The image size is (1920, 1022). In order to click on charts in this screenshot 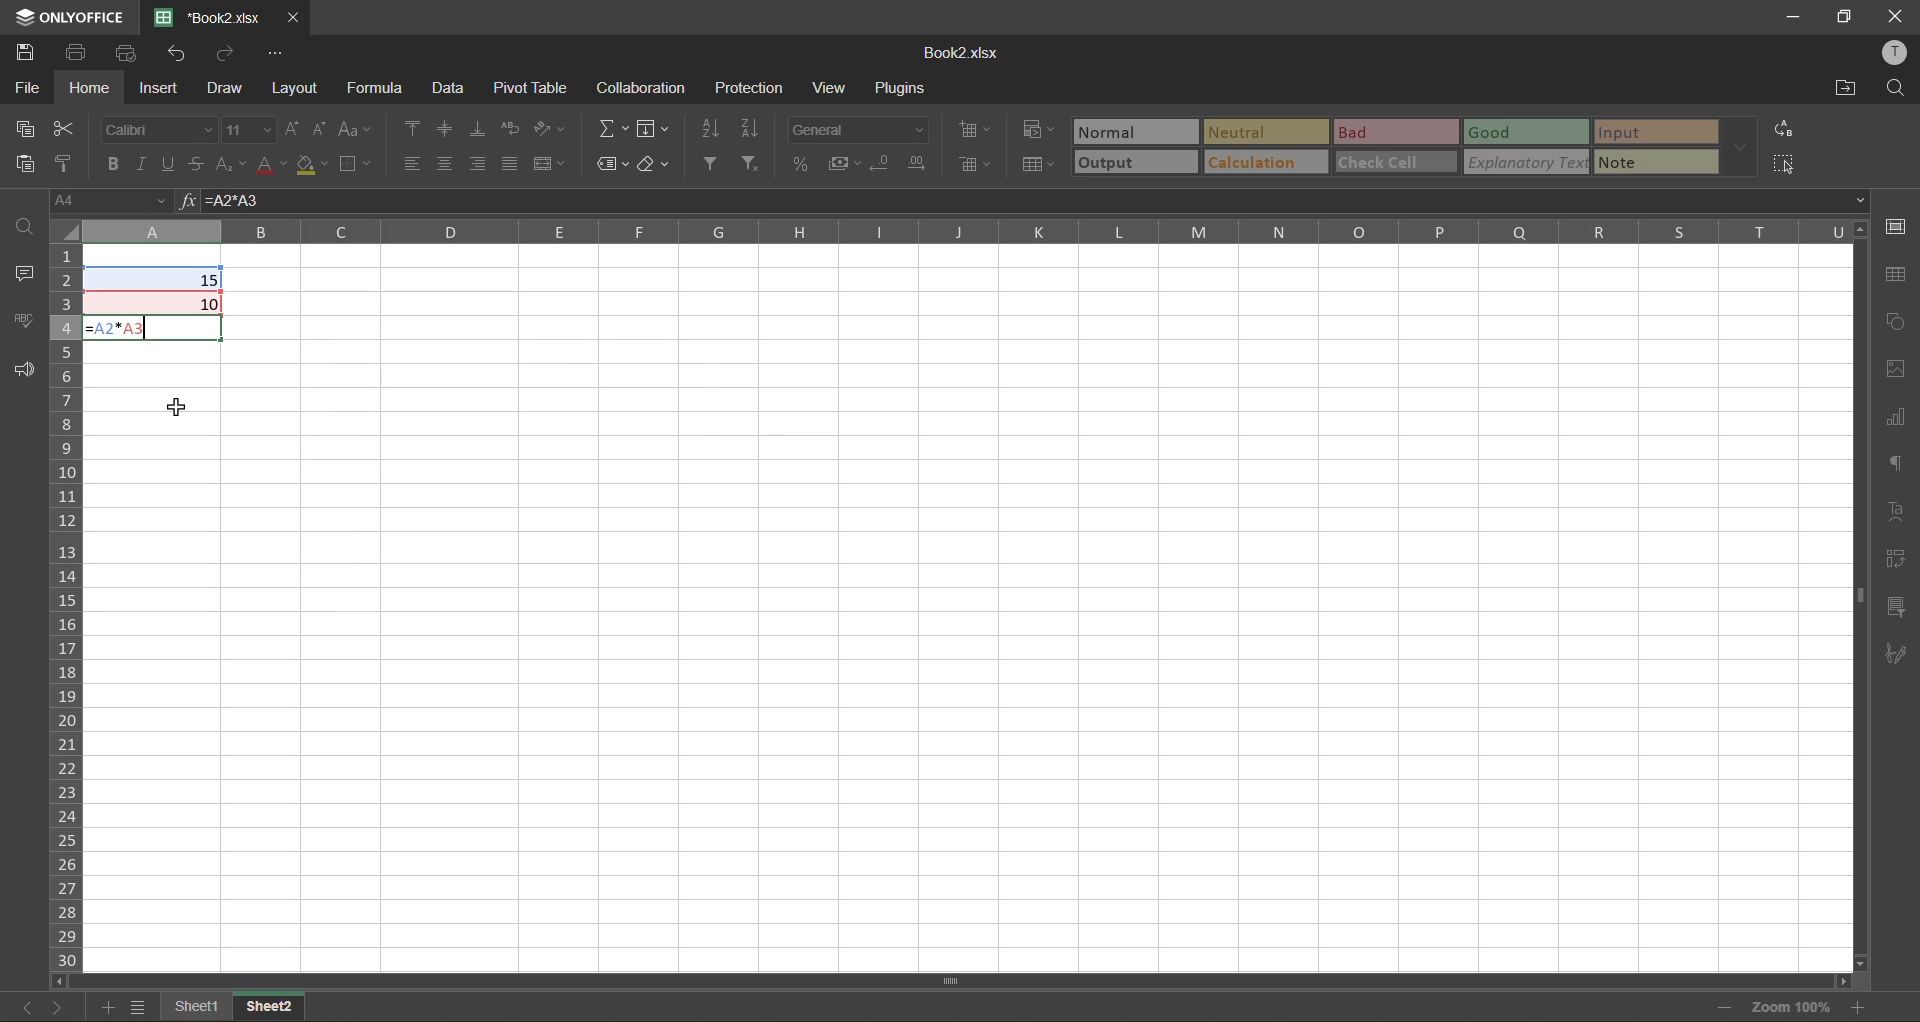, I will do `click(1895, 418)`.